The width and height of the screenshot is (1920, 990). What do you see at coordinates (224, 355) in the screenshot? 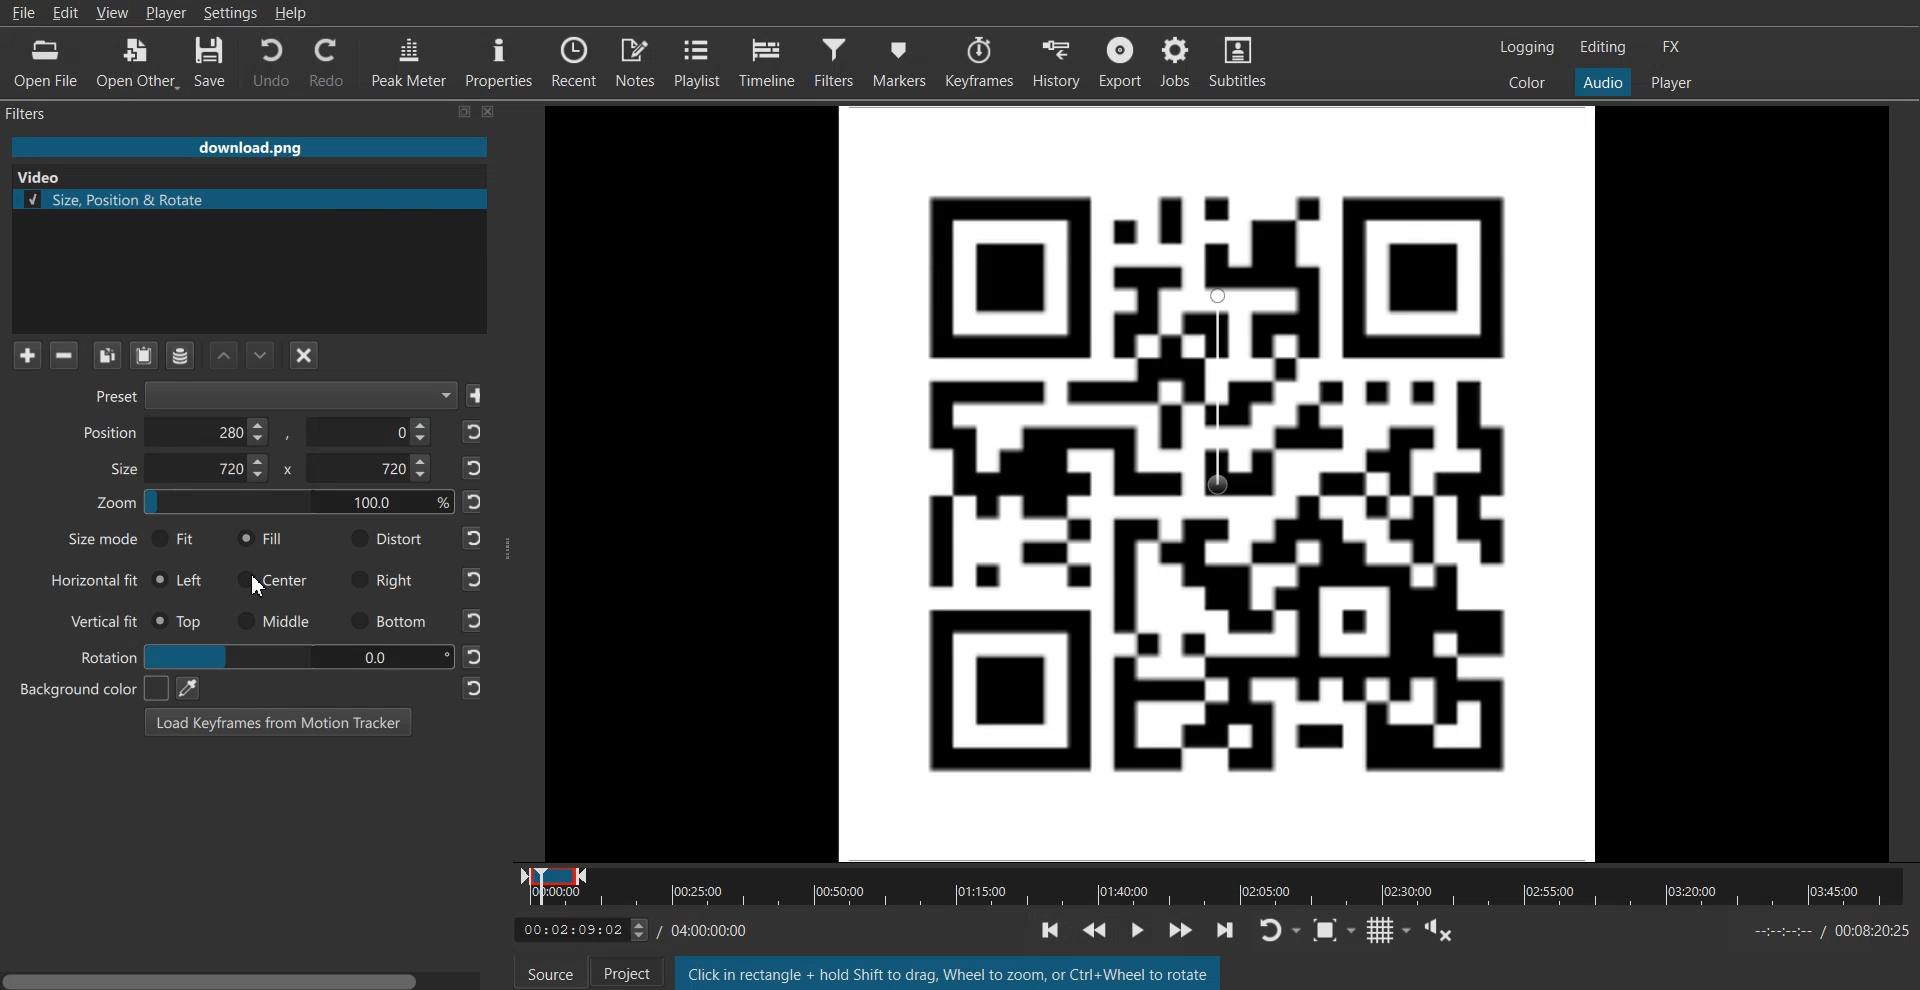
I see `Move filter up` at bounding box center [224, 355].